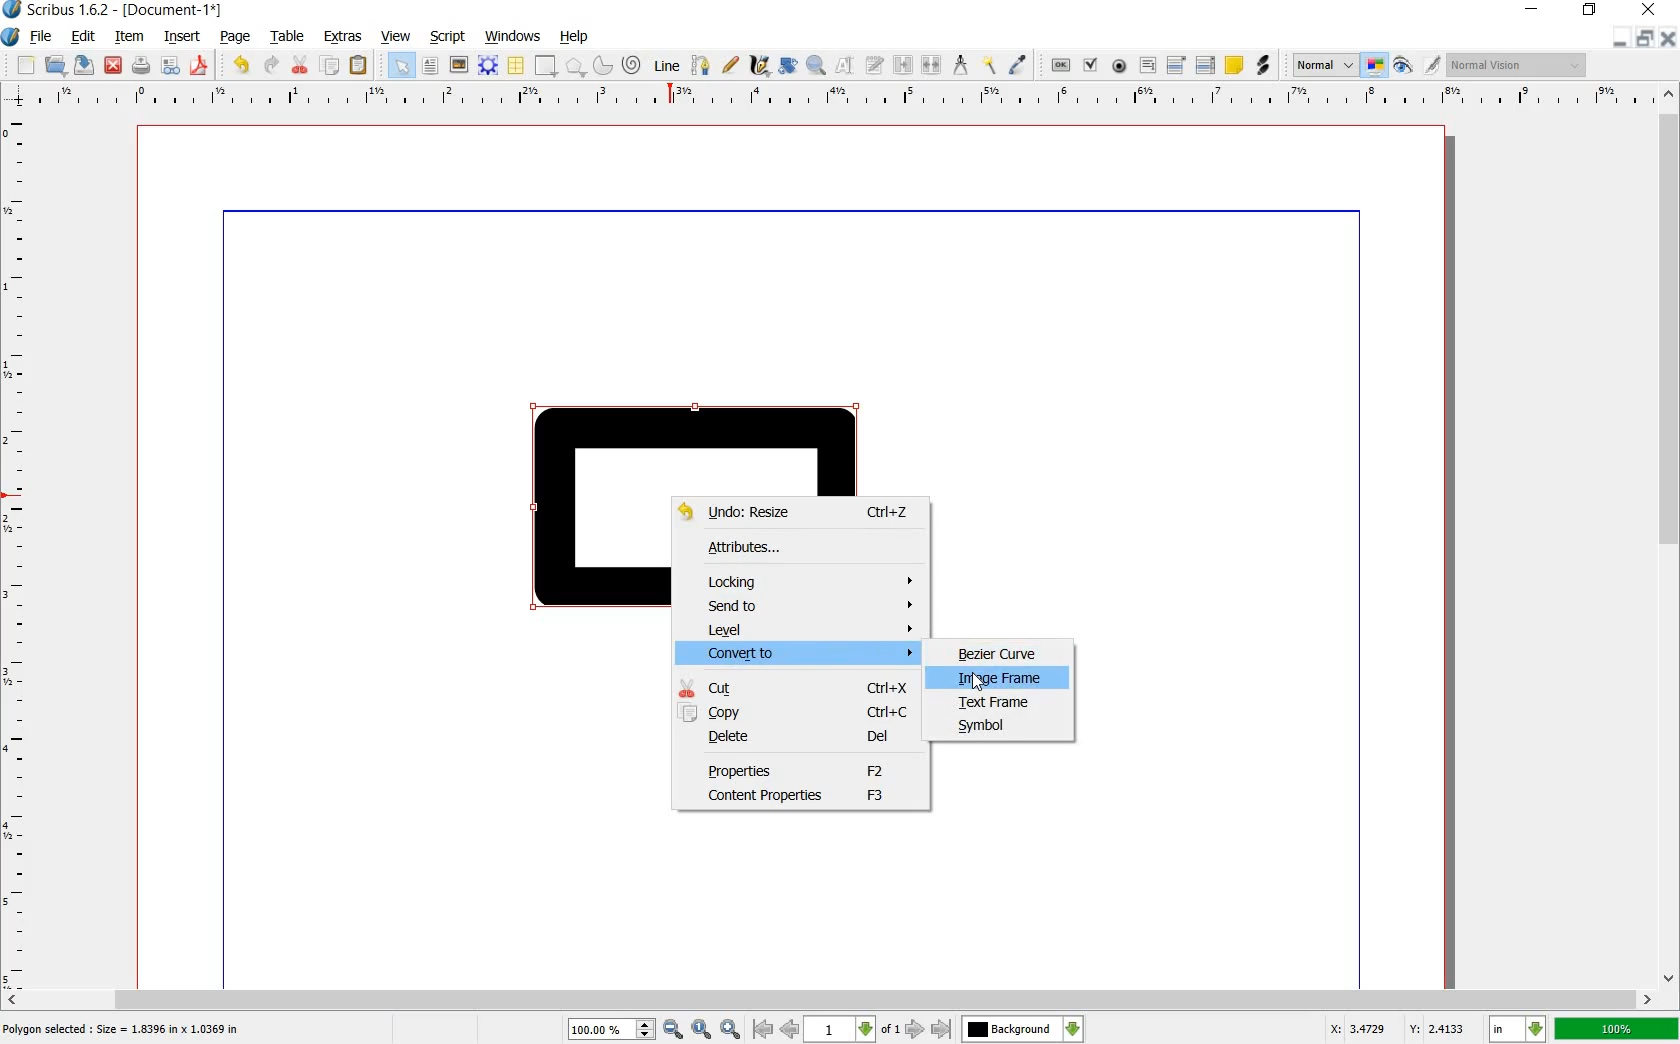 The image size is (1680, 1044). Describe the element at coordinates (23, 550) in the screenshot. I see `ruler` at that location.